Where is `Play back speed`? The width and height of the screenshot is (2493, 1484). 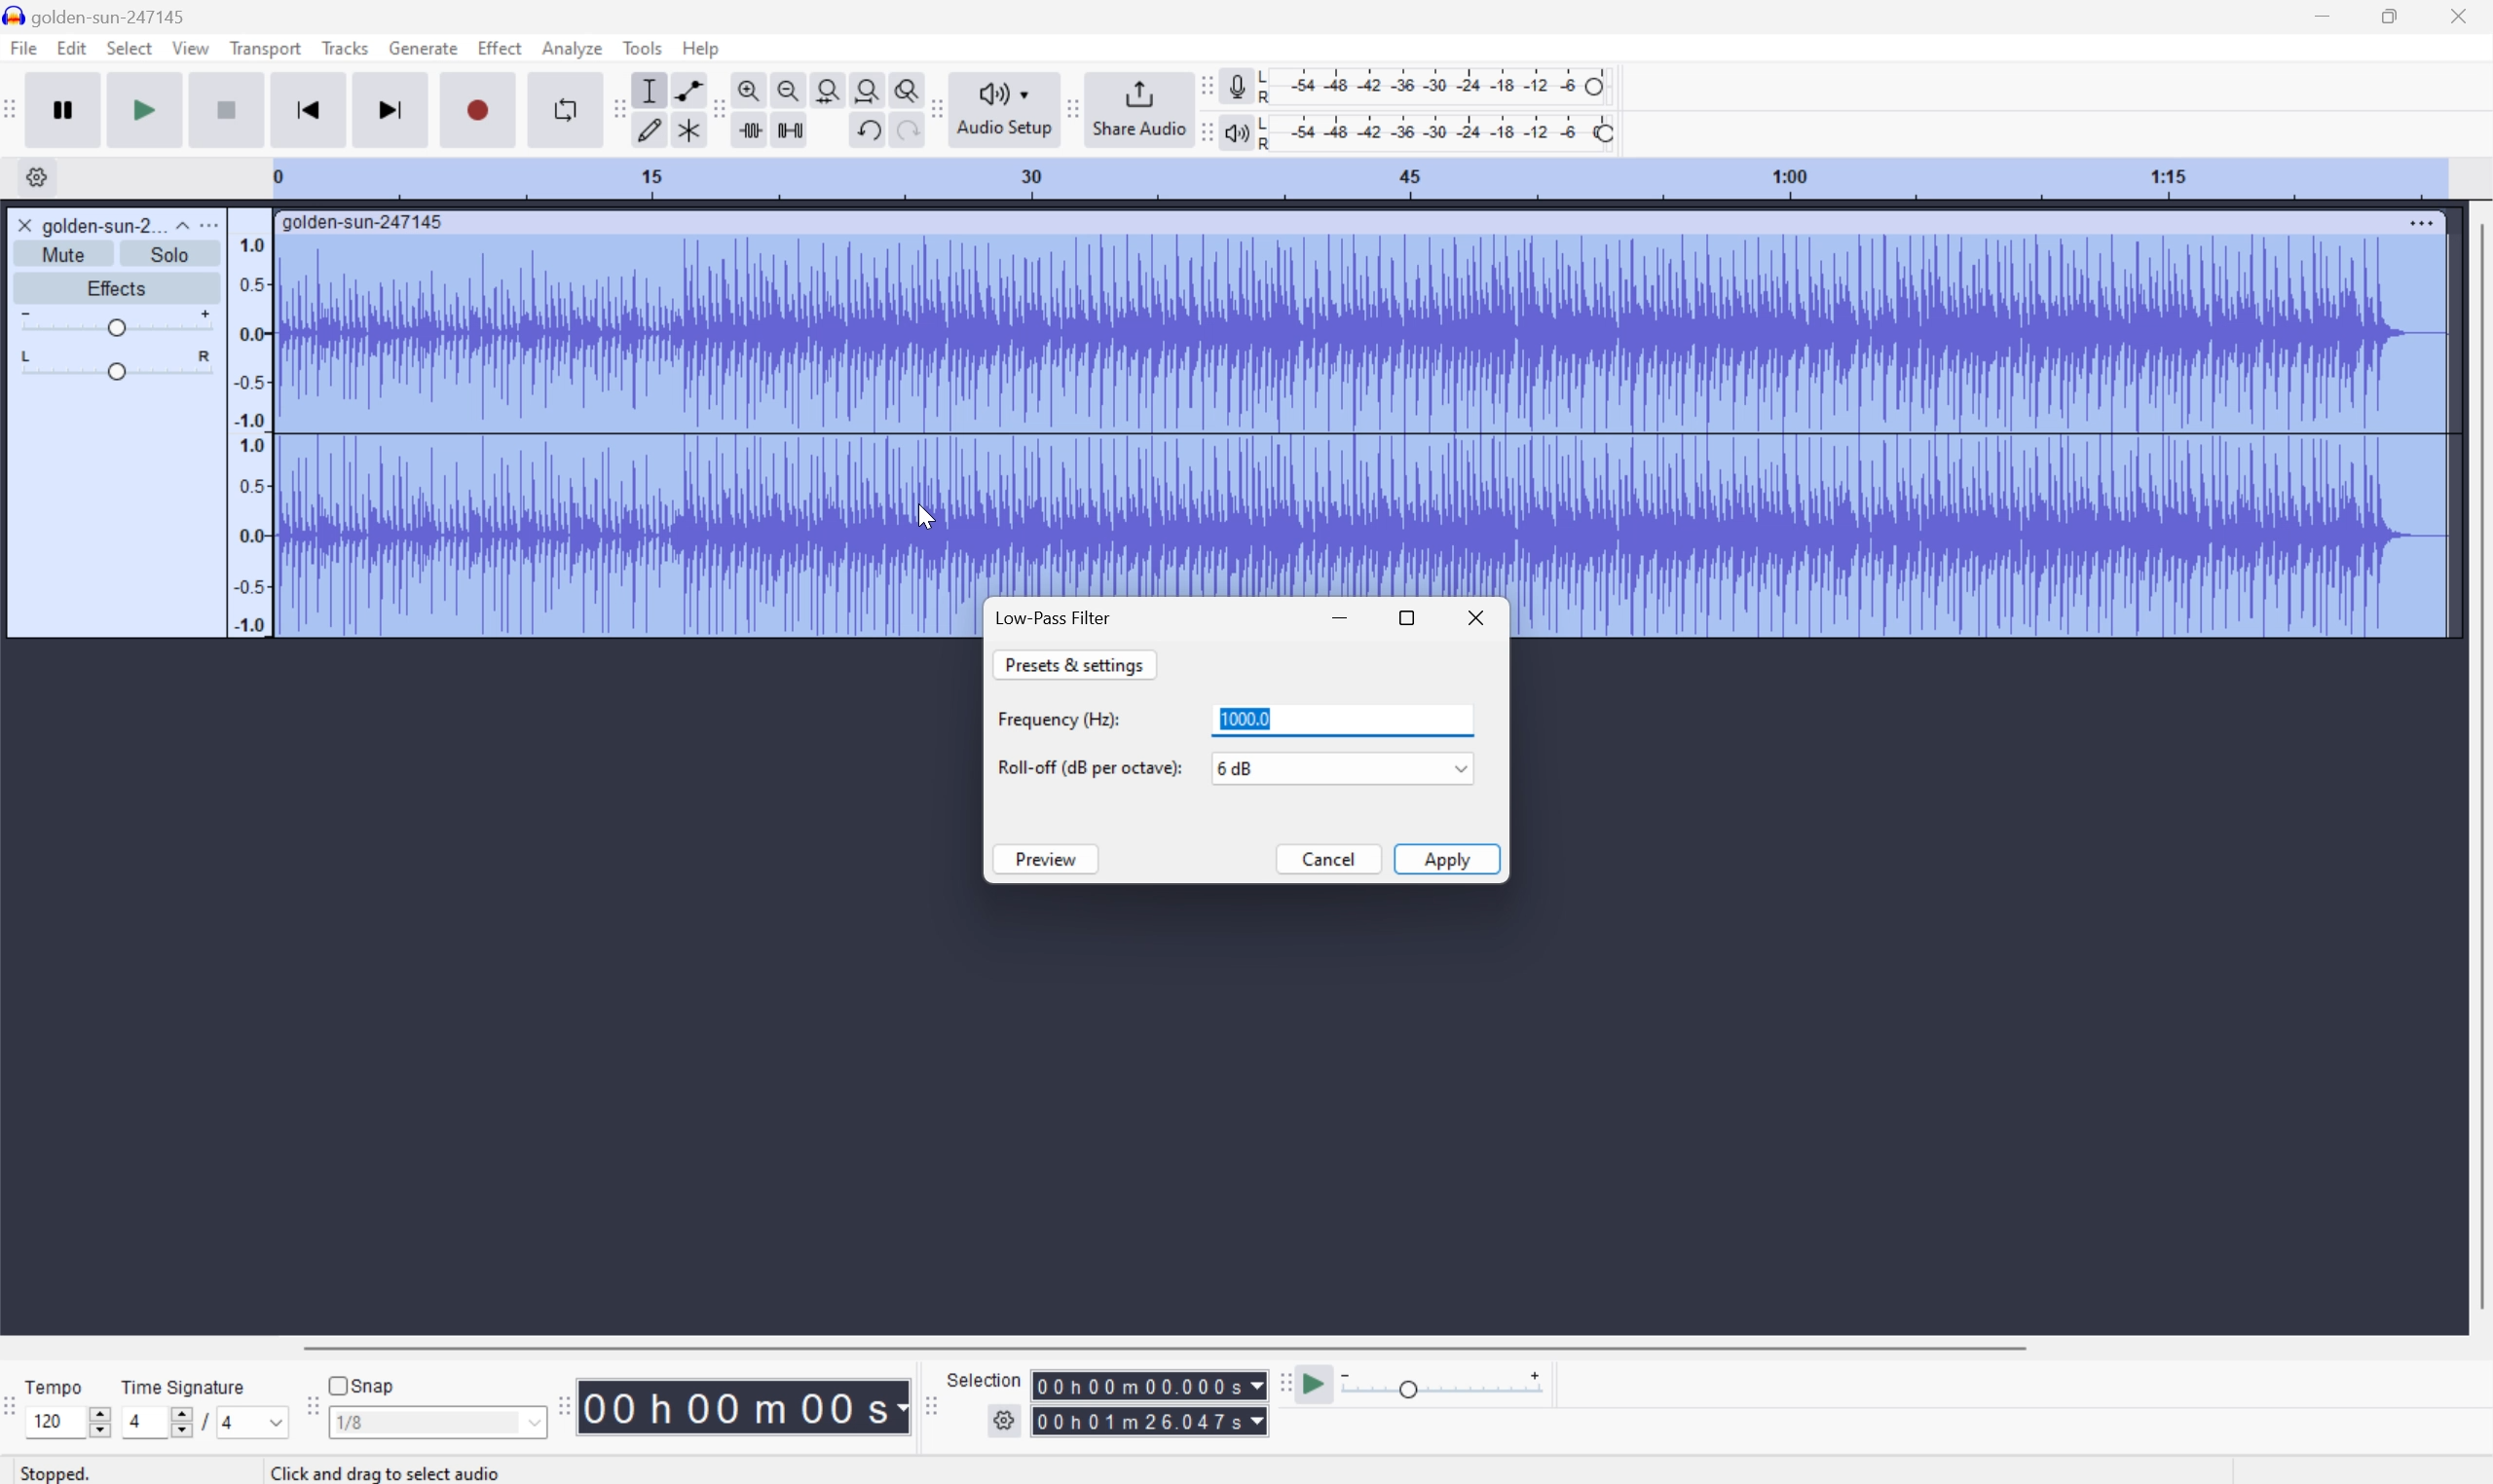 Play back speed is located at coordinates (1449, 1384).